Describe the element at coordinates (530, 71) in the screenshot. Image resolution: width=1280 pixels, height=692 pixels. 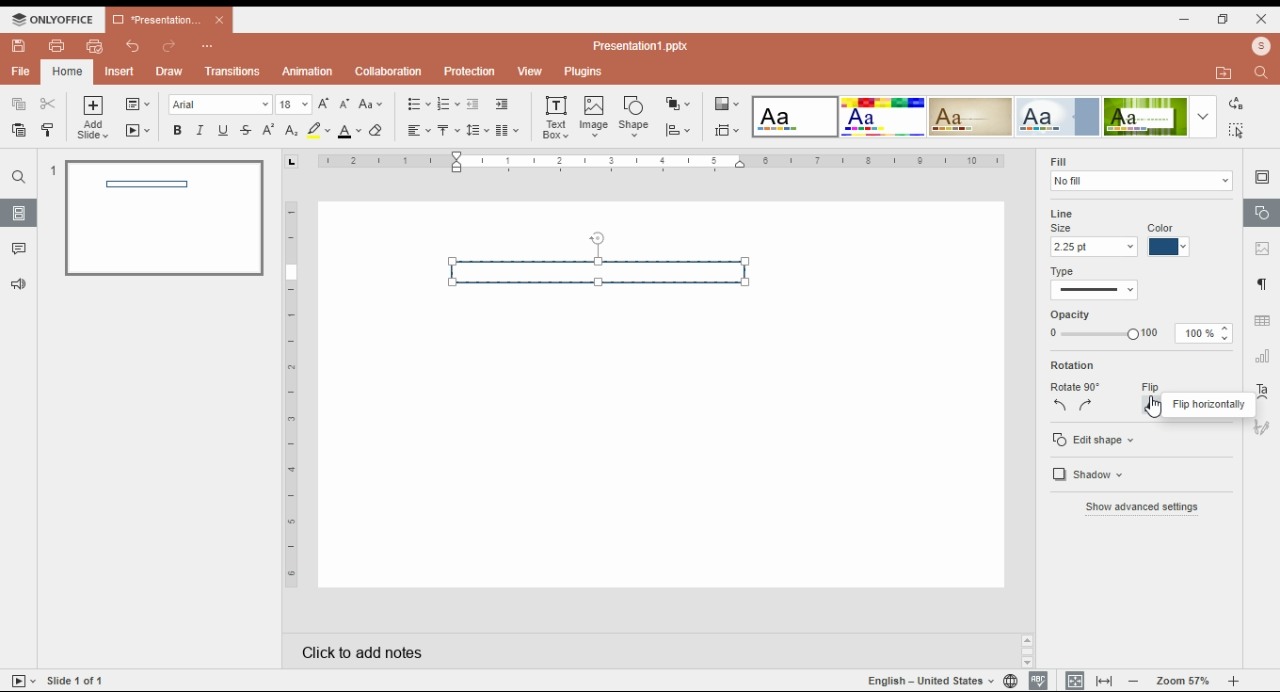
I see `view` at that location.